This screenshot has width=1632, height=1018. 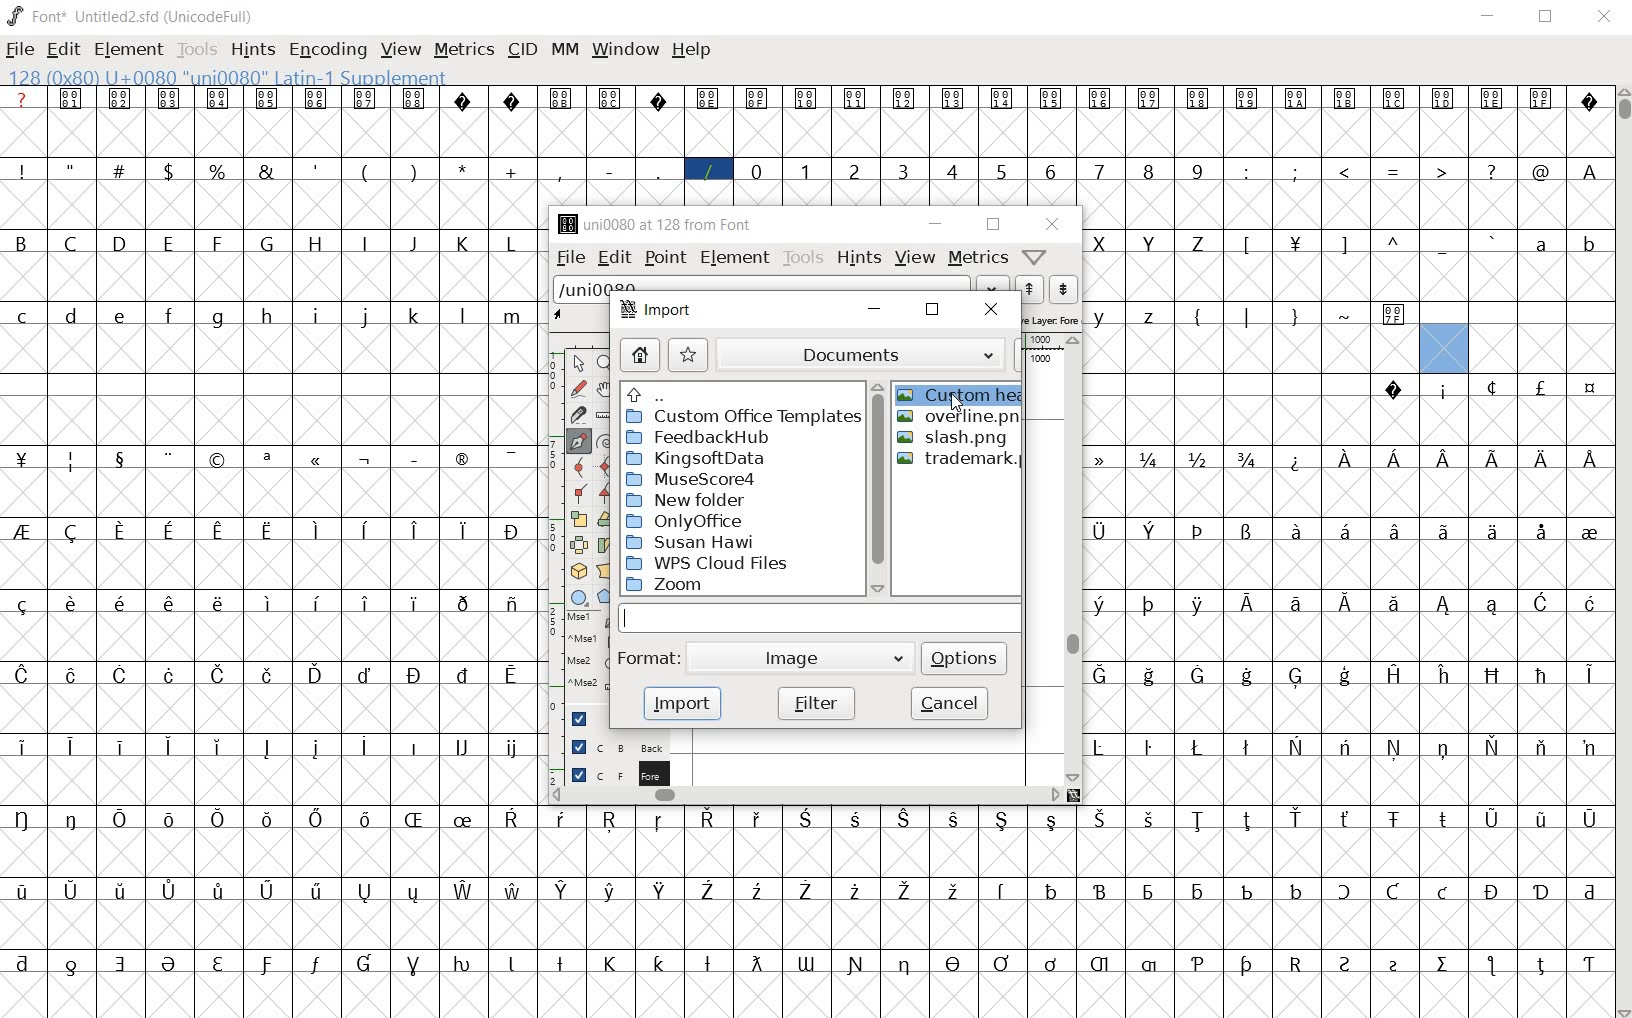 I want to click on glyph, so click(x=854, y=100).